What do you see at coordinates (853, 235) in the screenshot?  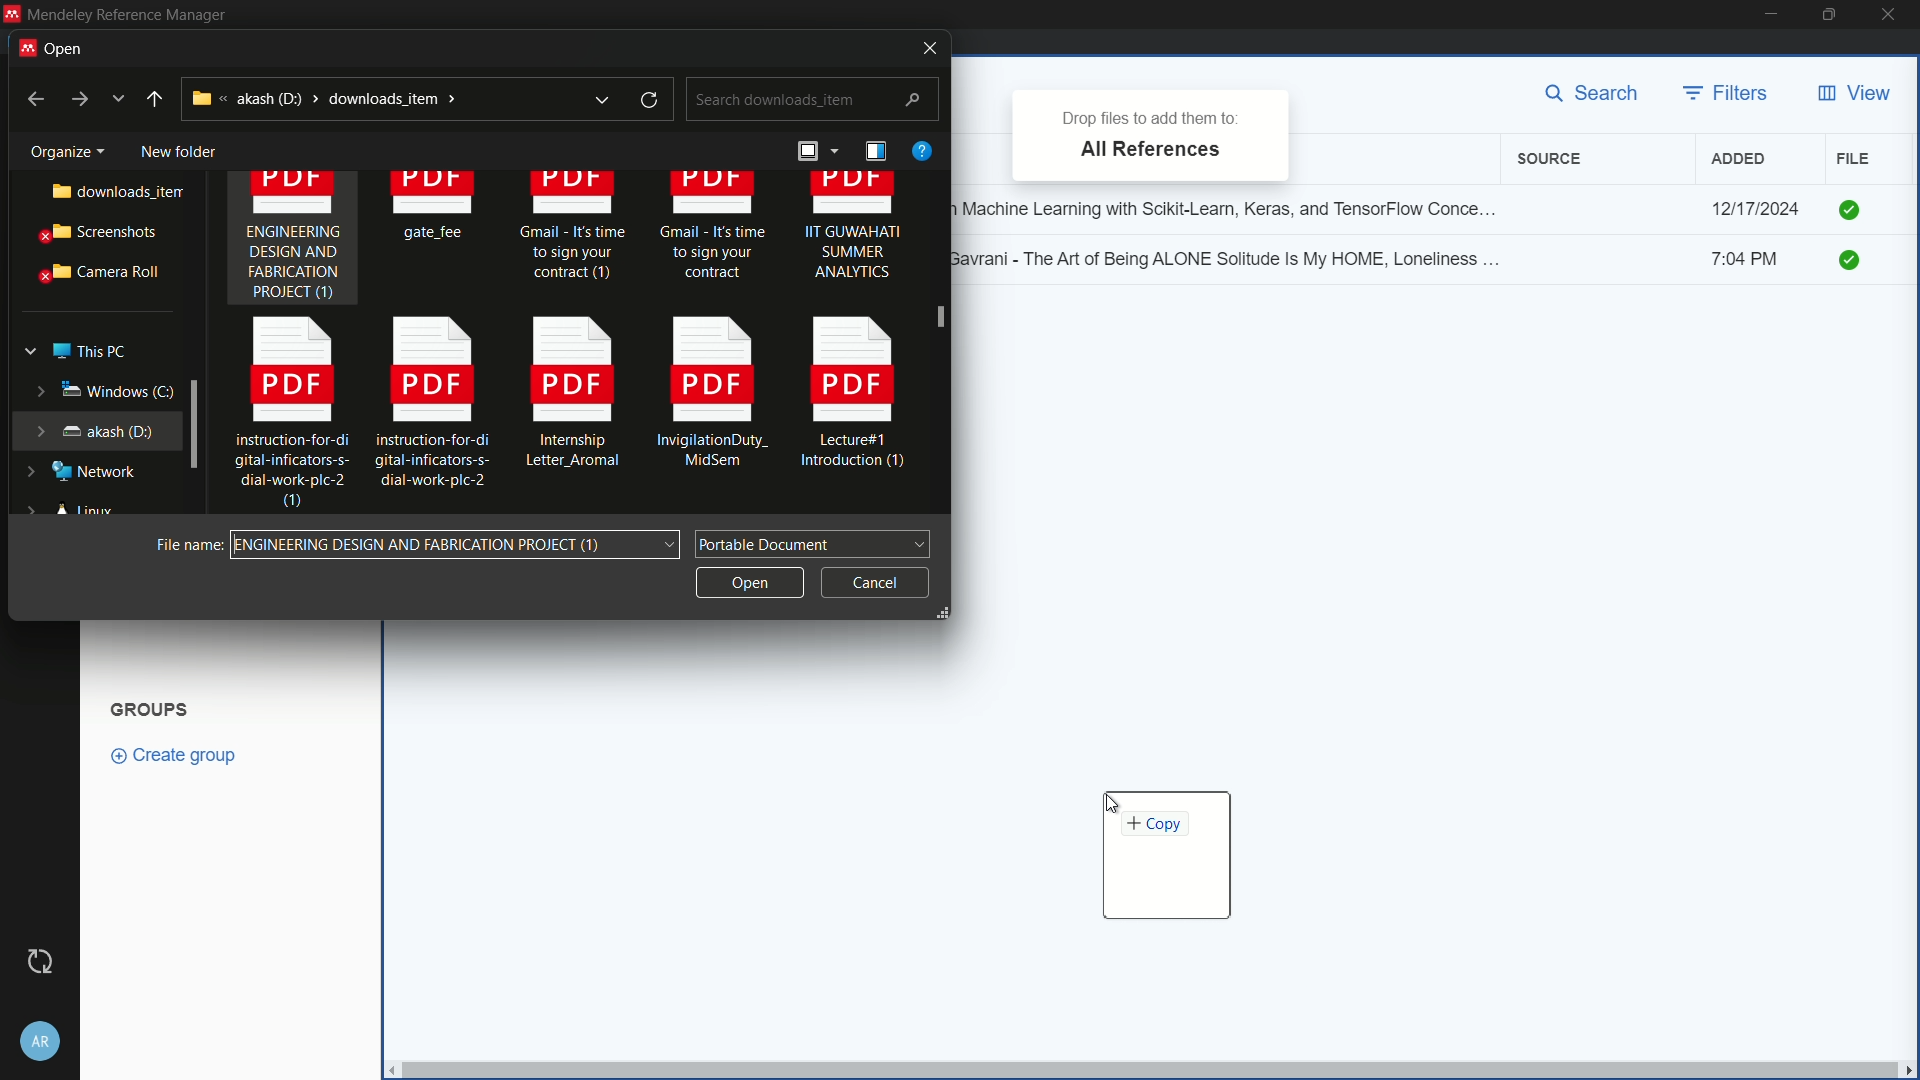 I see `IIT GUWAHATI
SUMMER
ANALYTICS` at bounding box center [853, 235].